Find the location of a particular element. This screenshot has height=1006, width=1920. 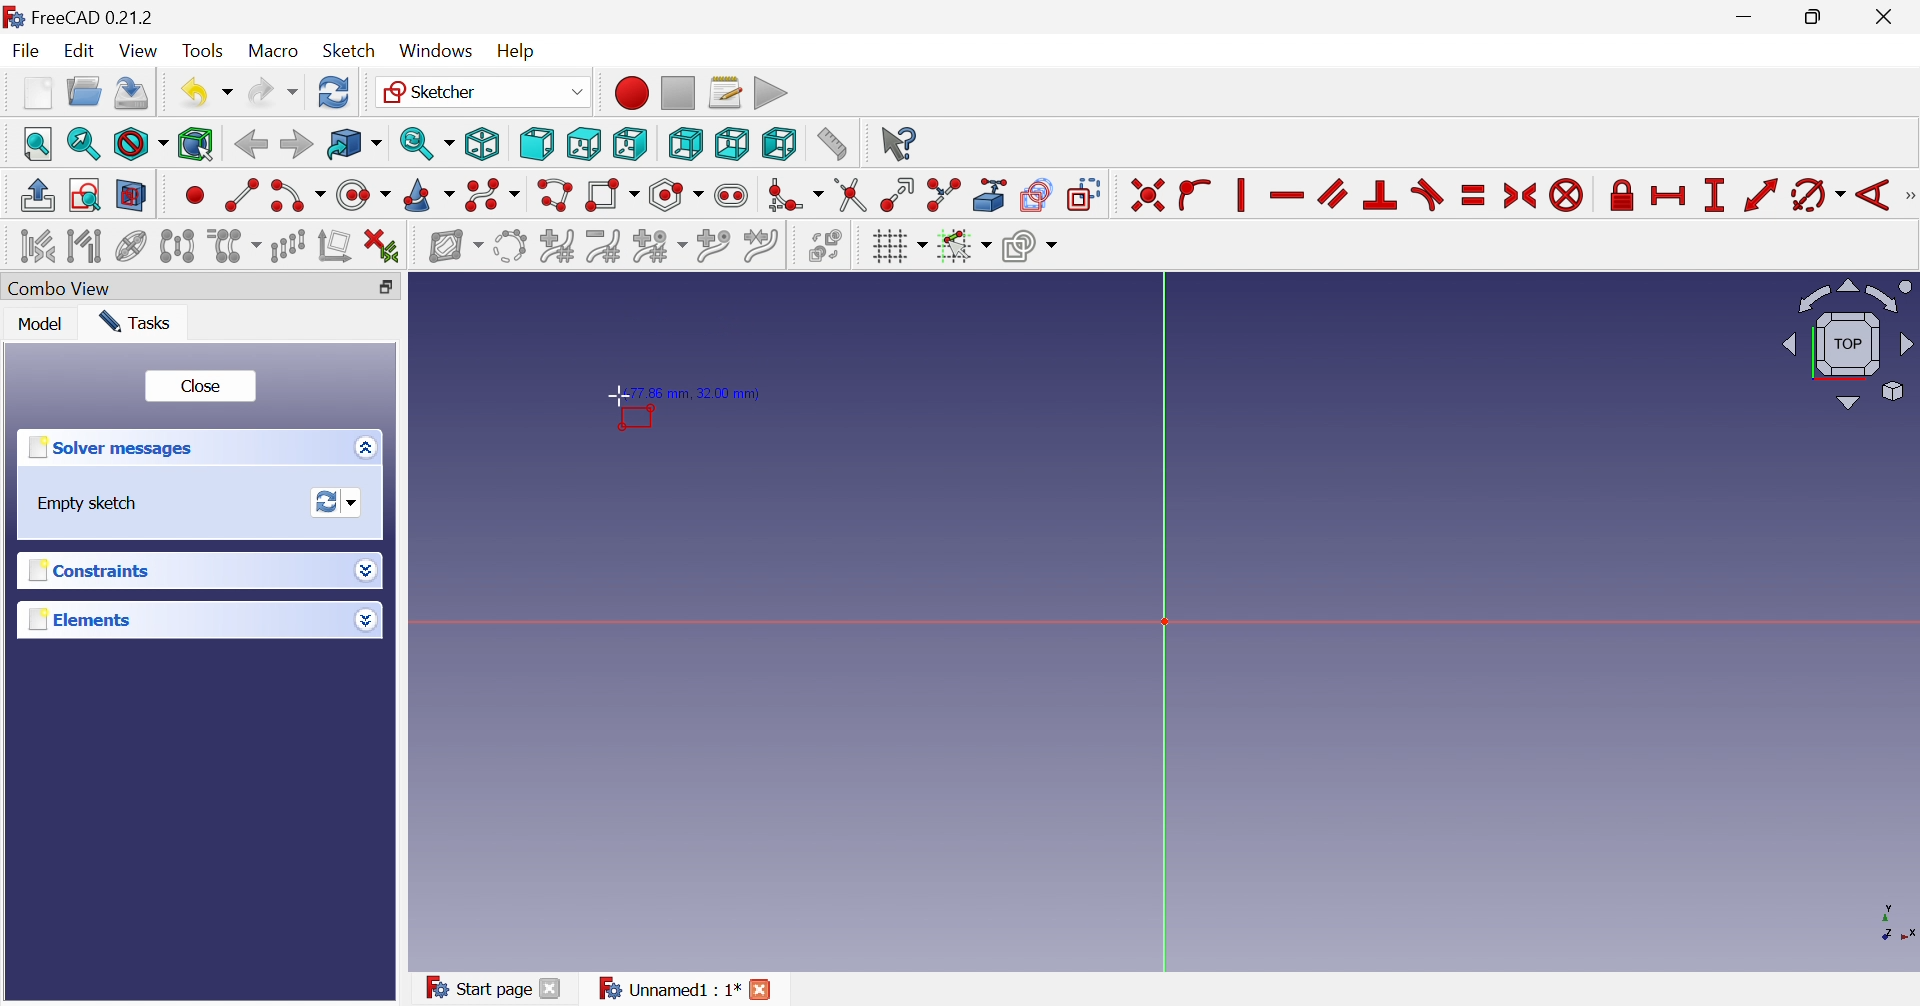

Create carbon copy is located at coordinates (1036, 194).